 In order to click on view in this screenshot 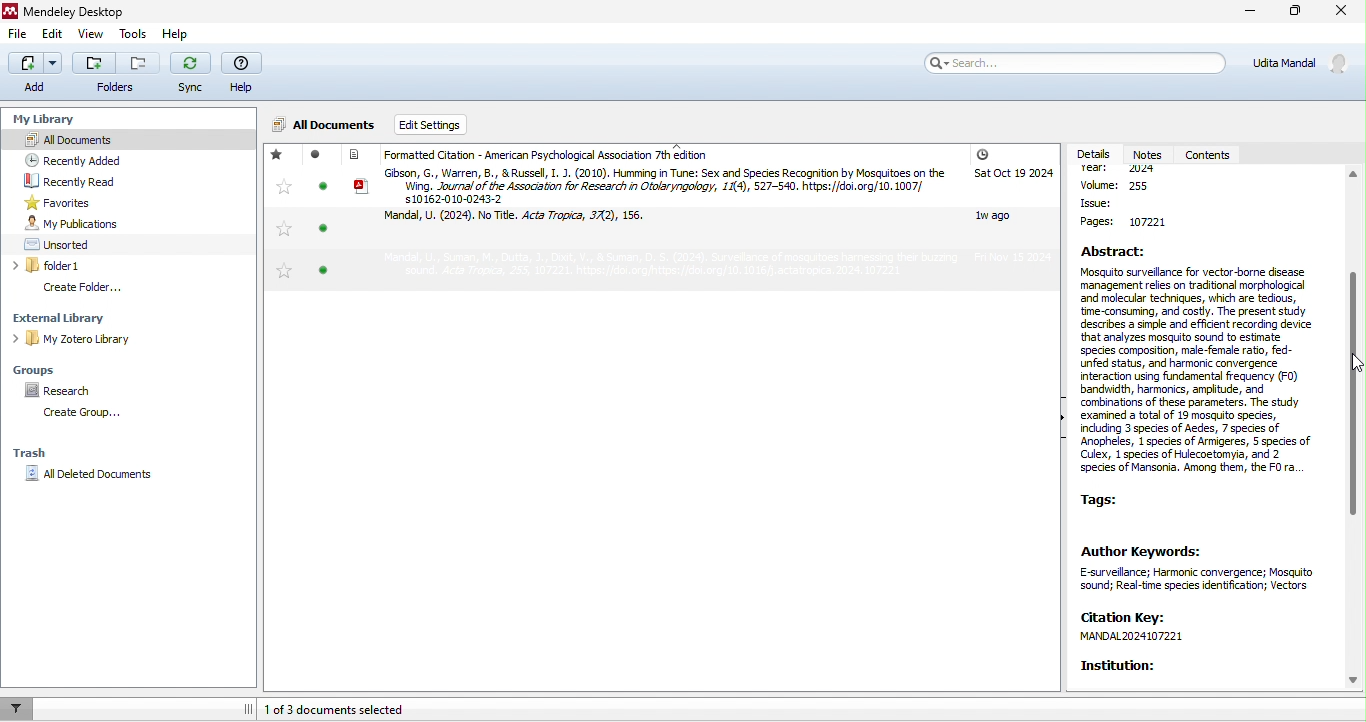, I will do `click(88, 36)`.